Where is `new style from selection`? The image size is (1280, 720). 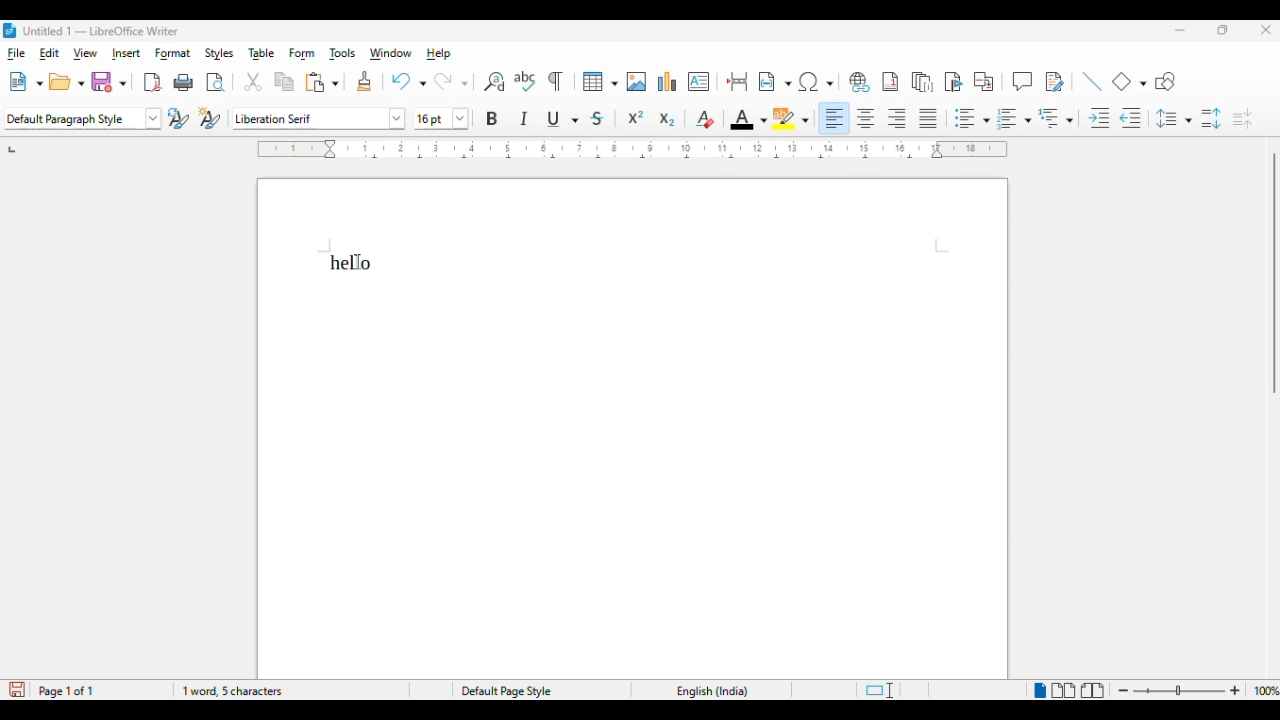 new style from selection is located at coordinates (210, 118).